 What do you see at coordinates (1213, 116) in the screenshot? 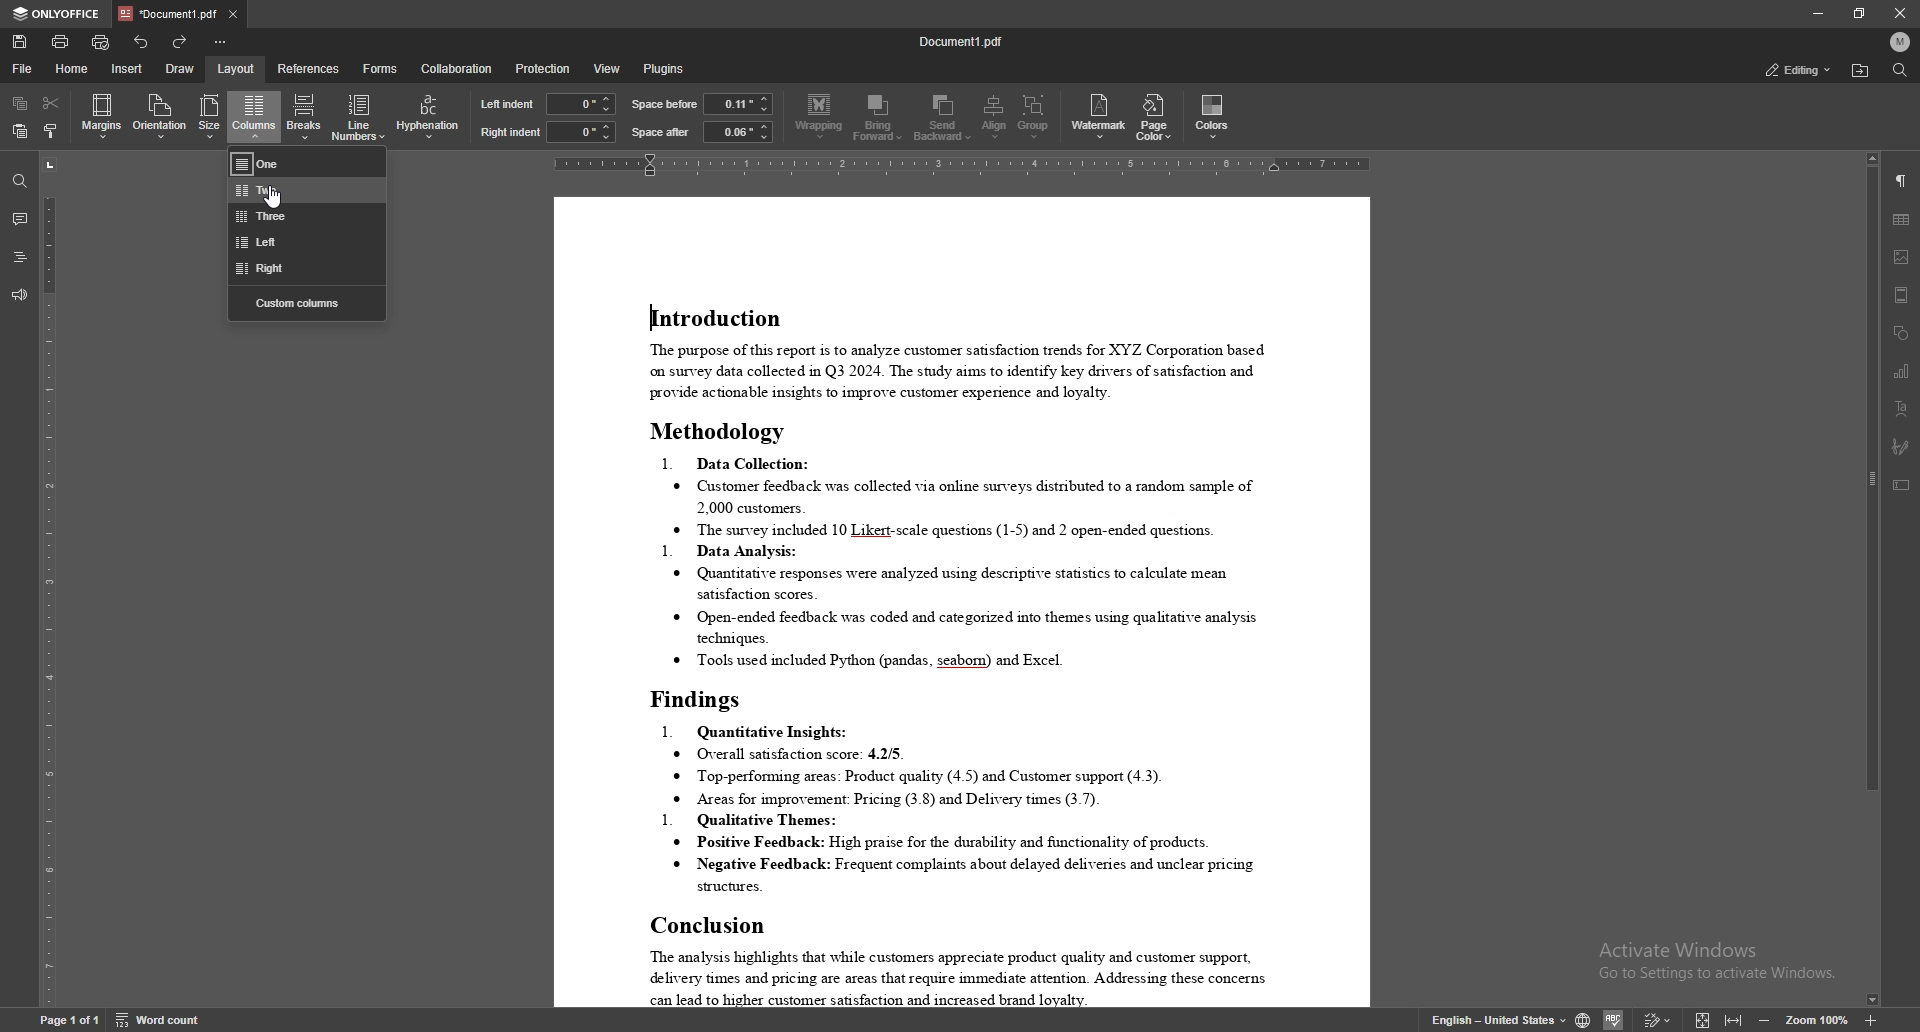
I see `colors` at bounding box center [1213, 116].